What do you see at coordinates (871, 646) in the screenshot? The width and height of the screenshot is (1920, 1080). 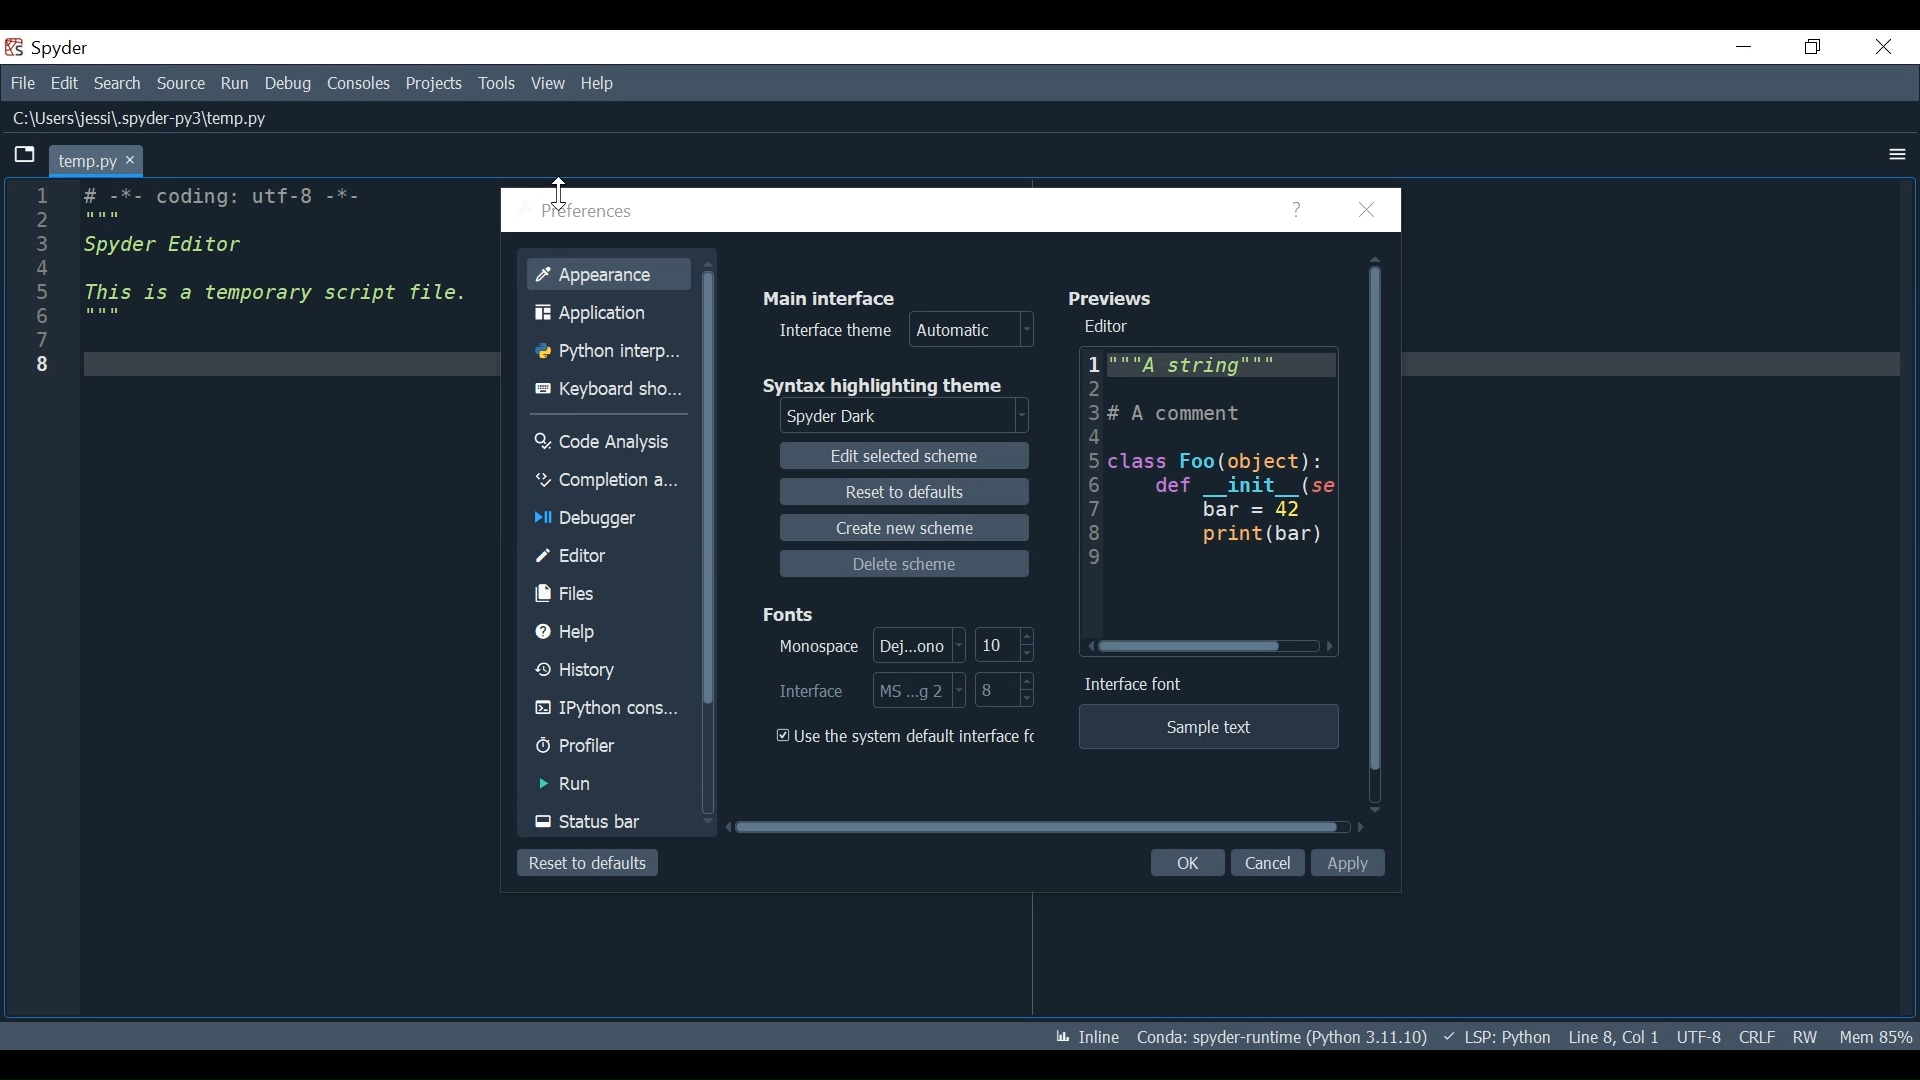 I see `Select Monospace Font Size` at bounding box center [871, 646].